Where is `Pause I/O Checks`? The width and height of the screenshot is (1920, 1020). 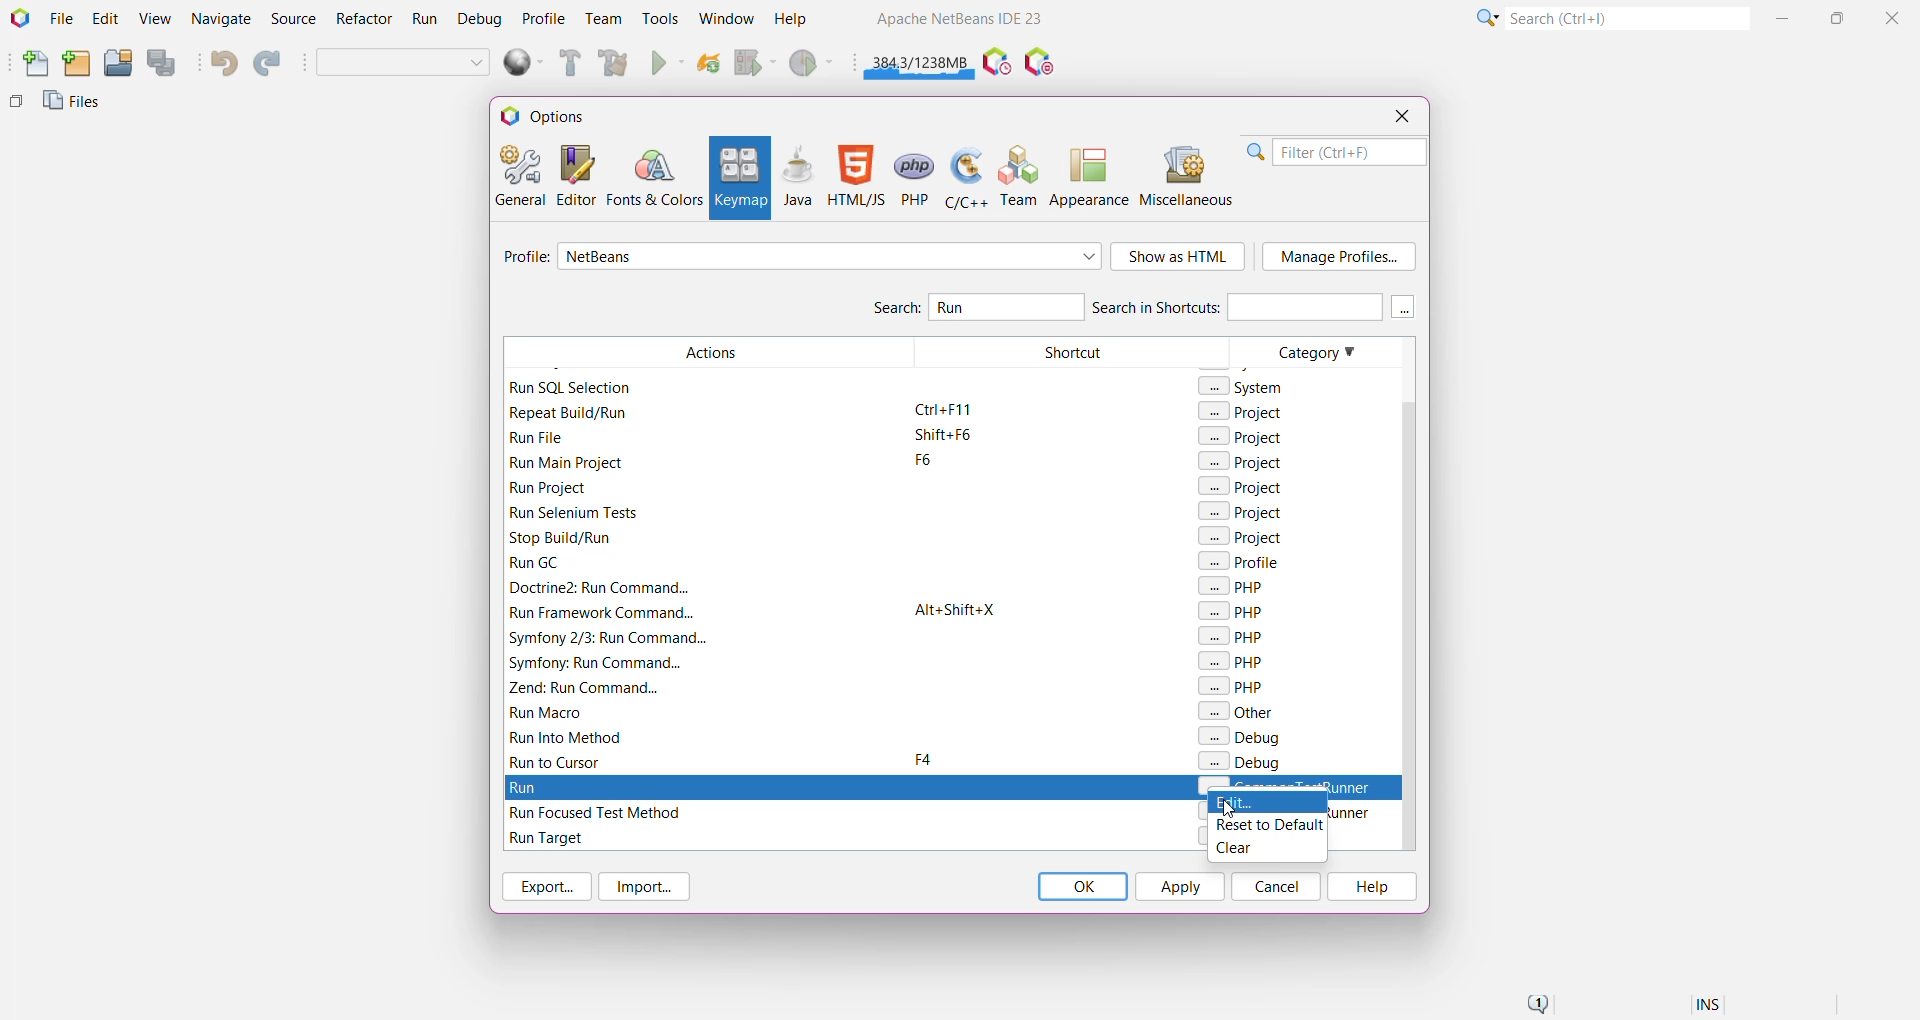
Pause I/O Checks is located at coordinates (1041, 63).